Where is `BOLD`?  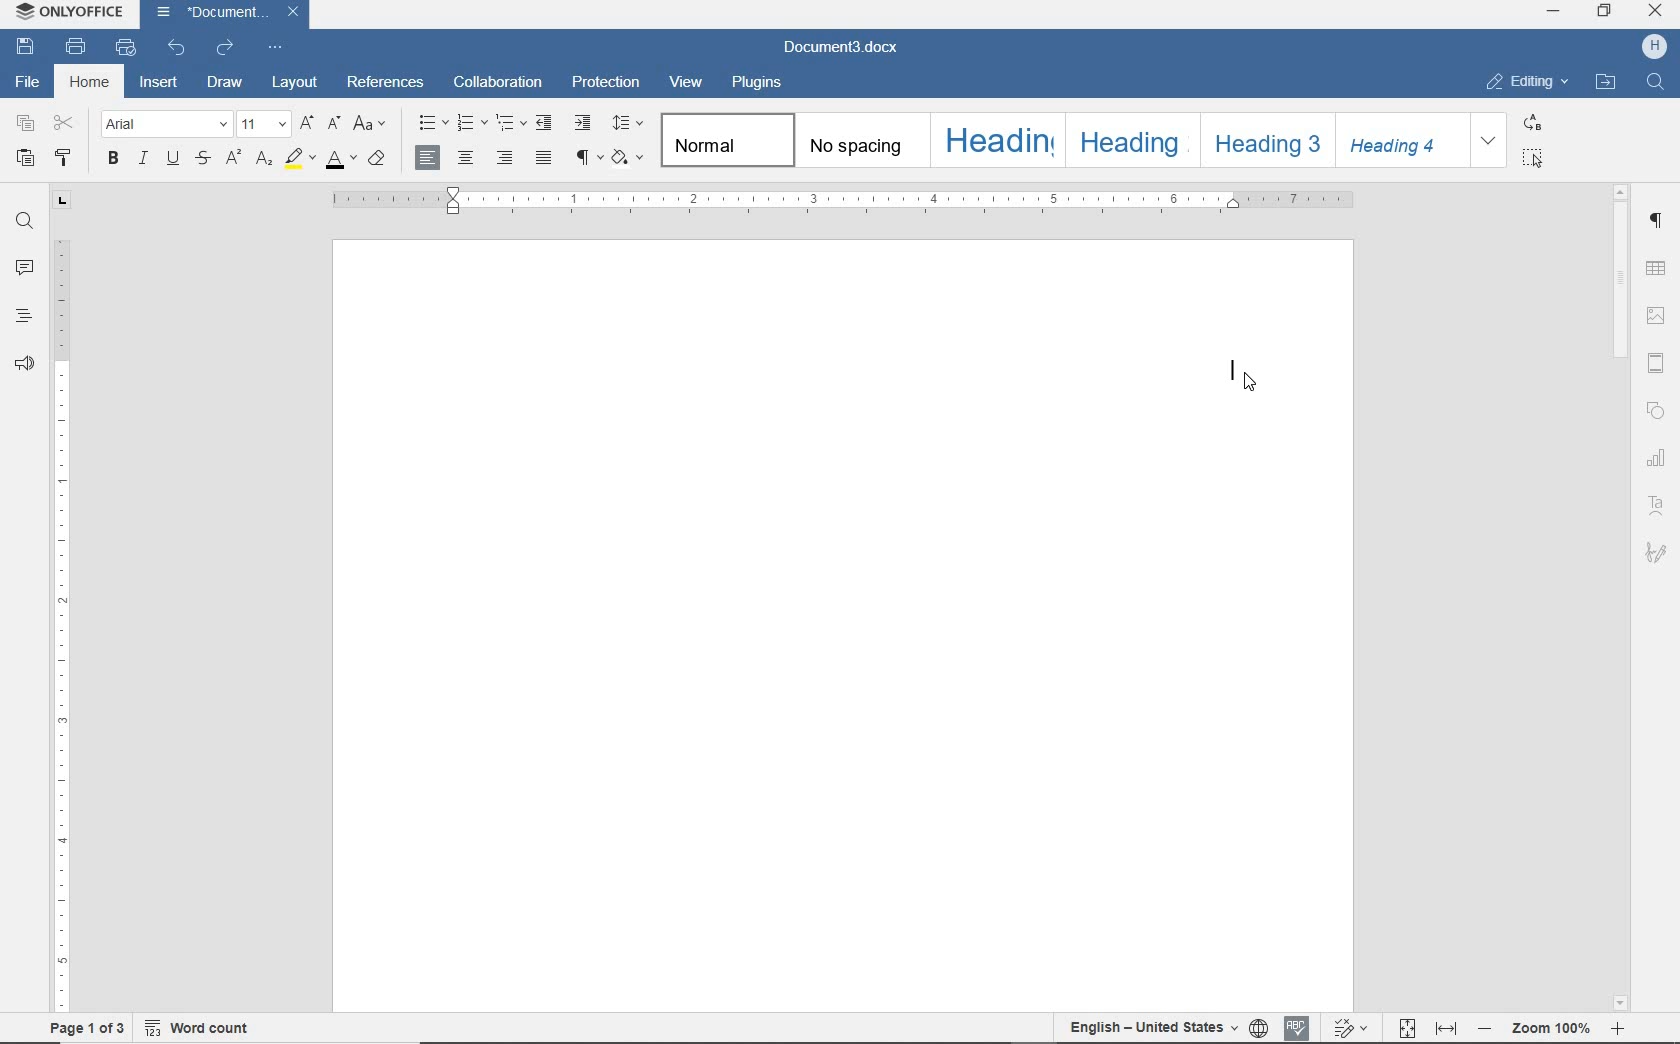
BOLD is located at coordinates (113, 160).